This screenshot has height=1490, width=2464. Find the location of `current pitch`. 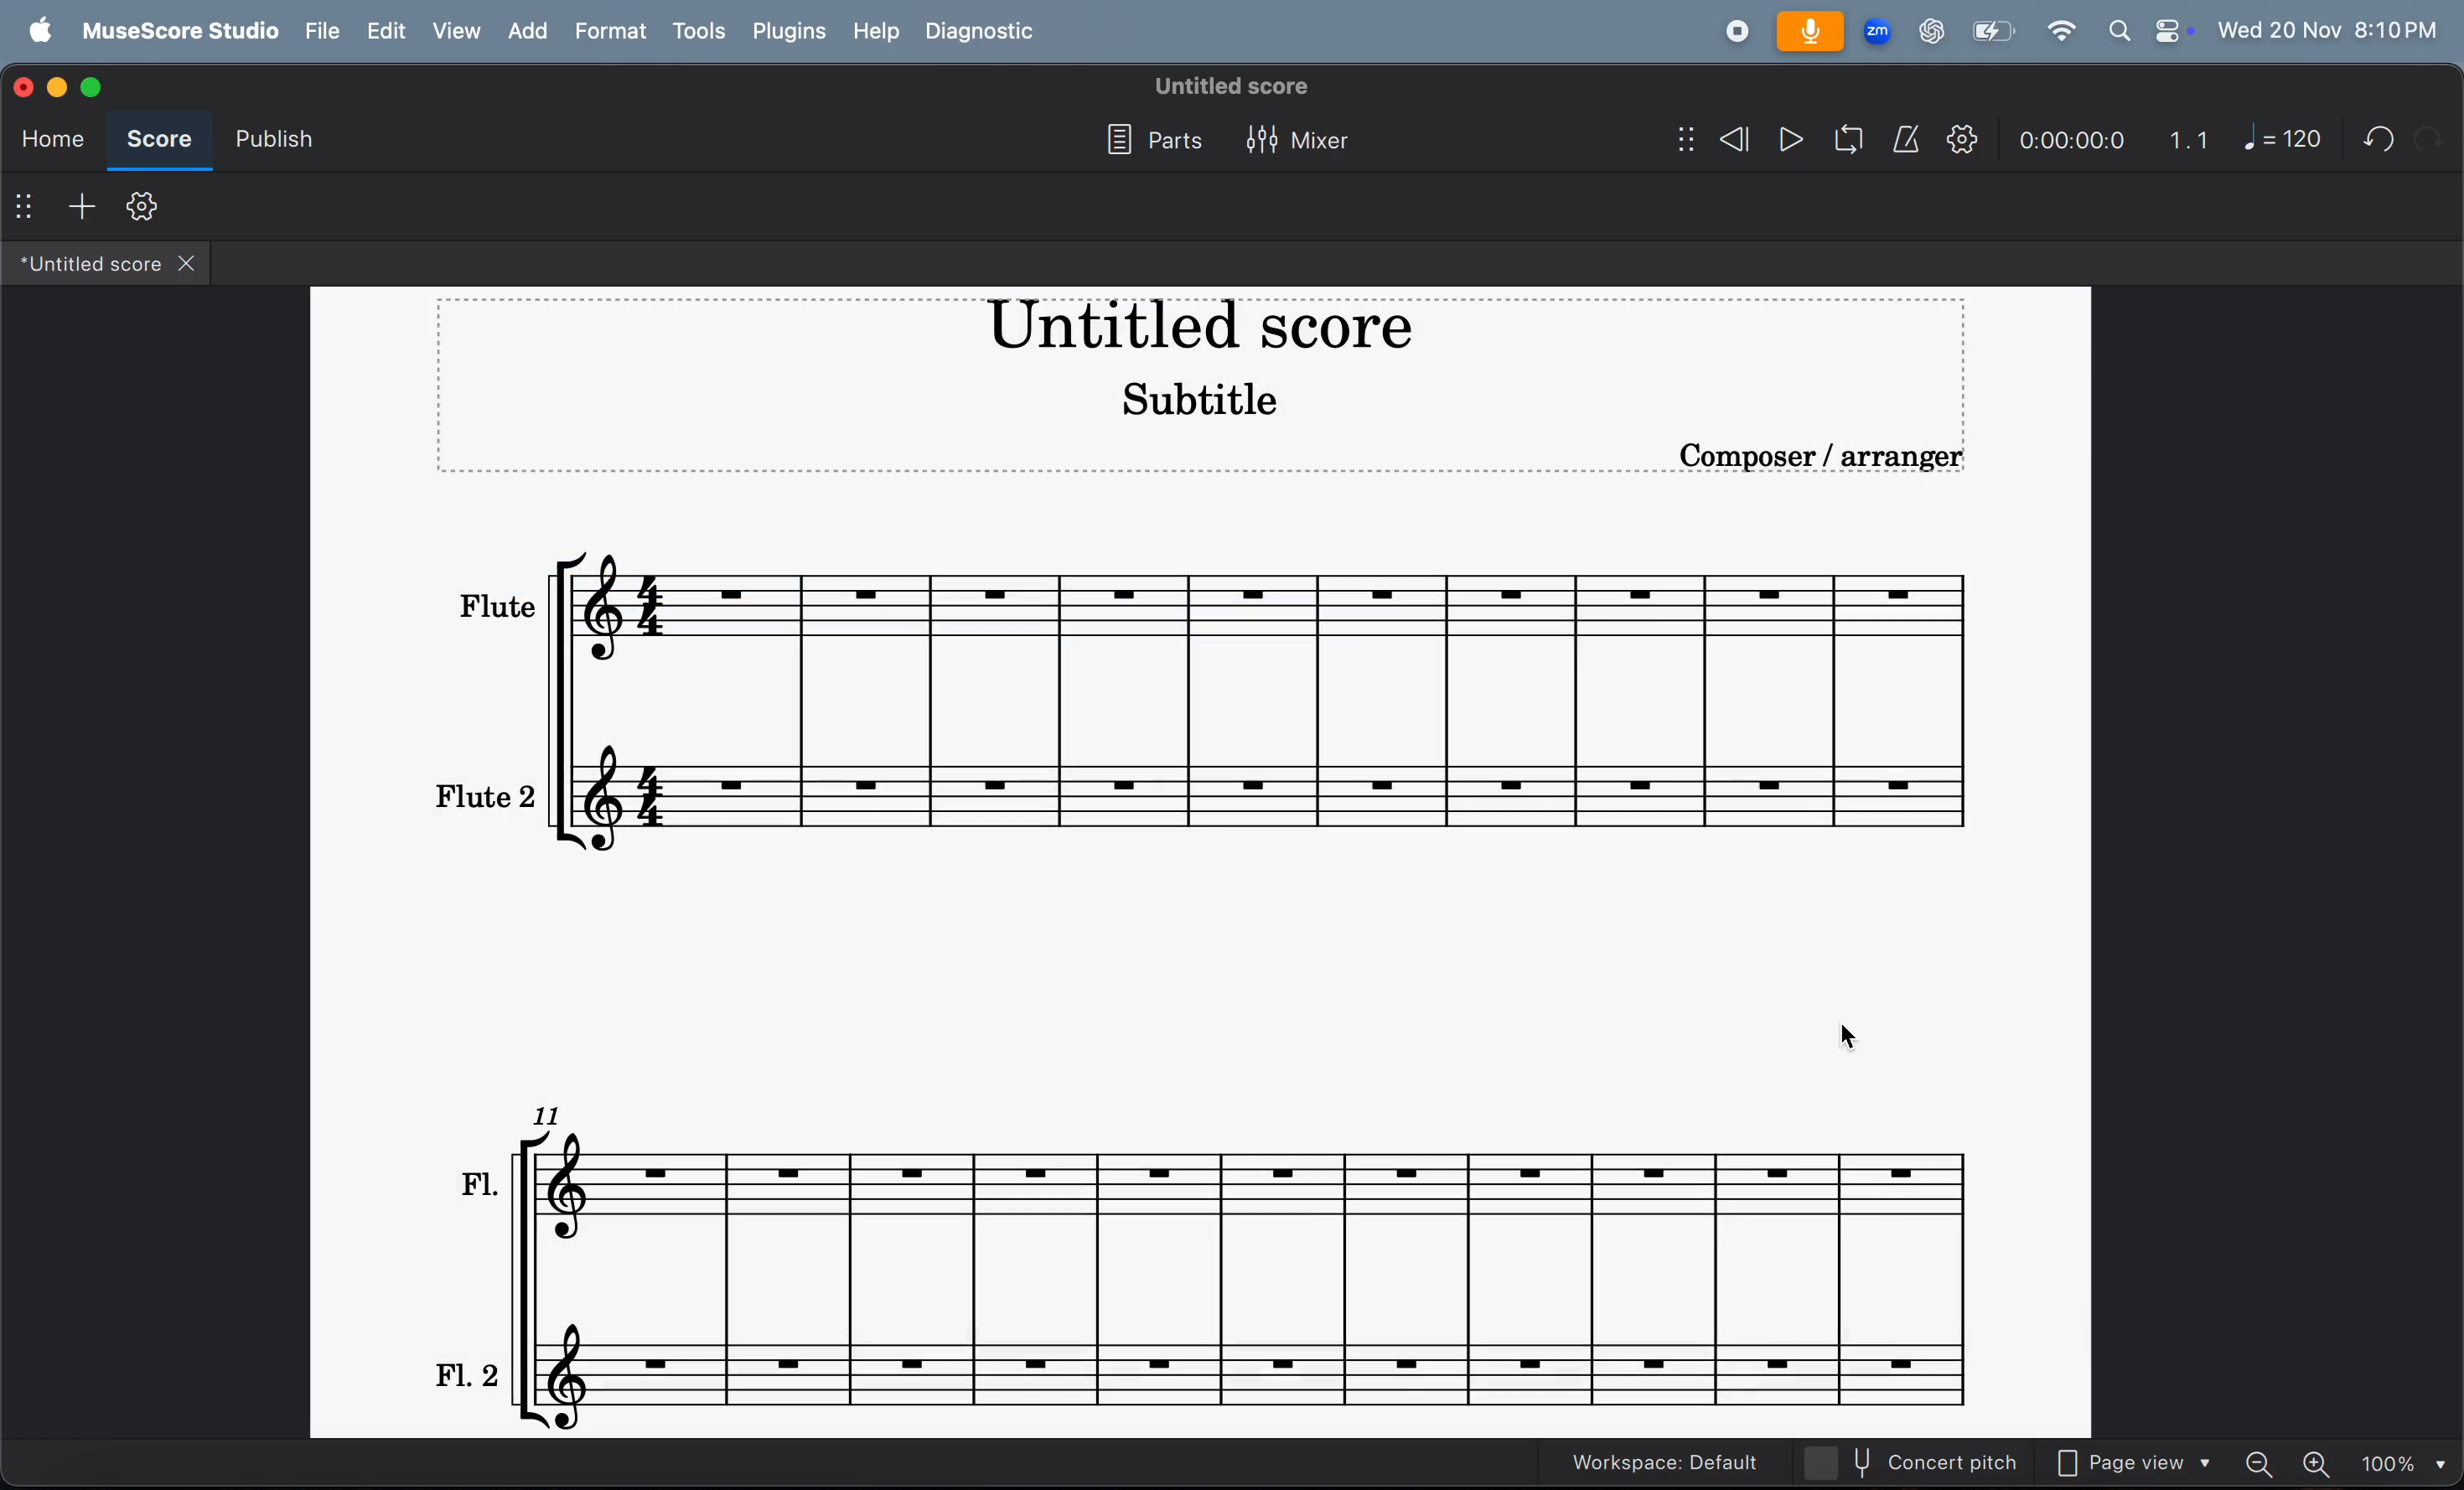

current pitch is located at coordinates (1913, 1459).